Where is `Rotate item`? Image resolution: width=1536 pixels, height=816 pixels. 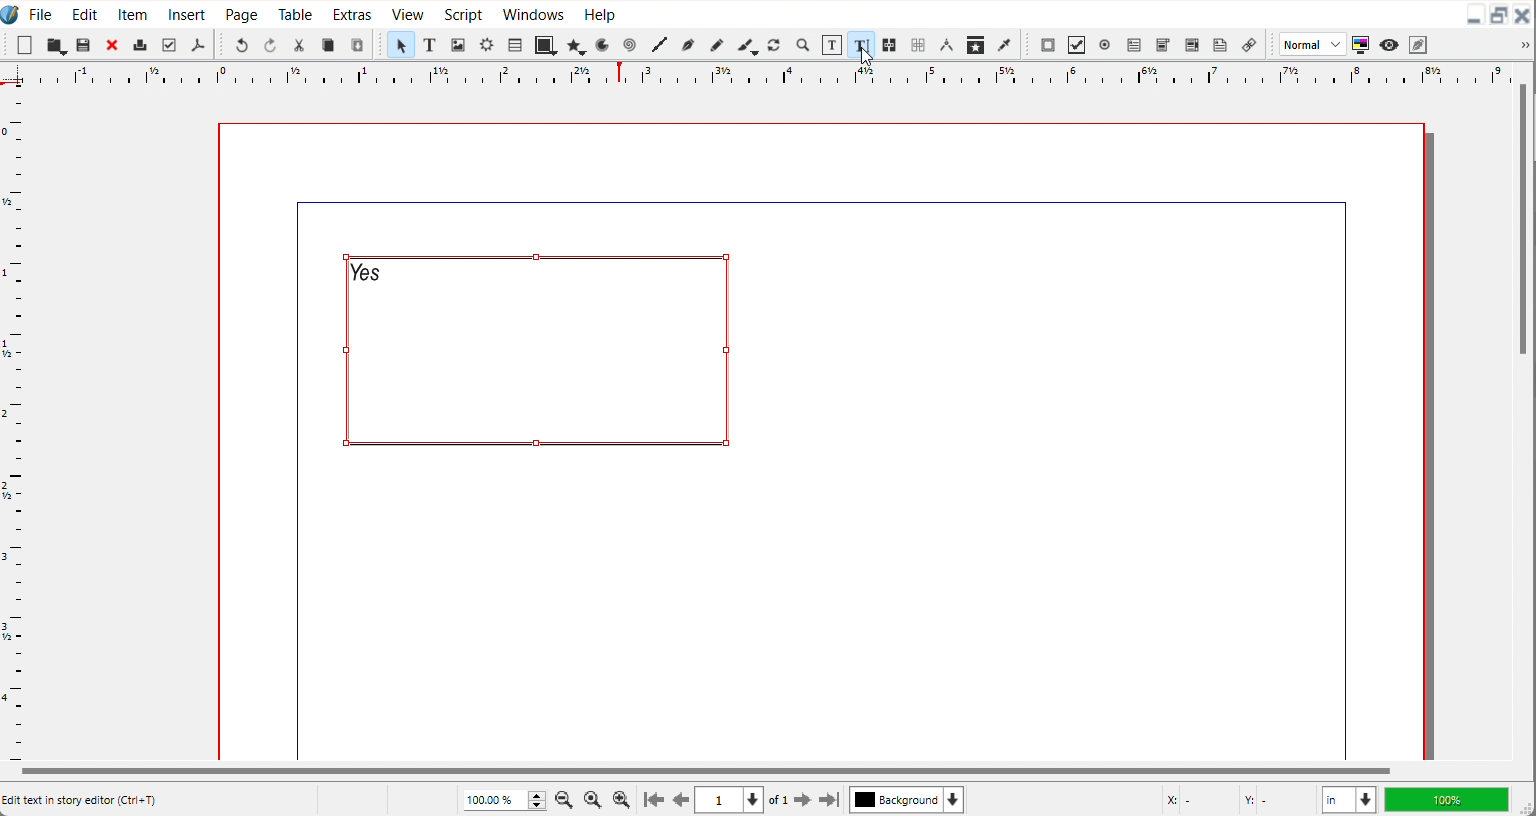
Rotate item is located at coordinates (774, 45).